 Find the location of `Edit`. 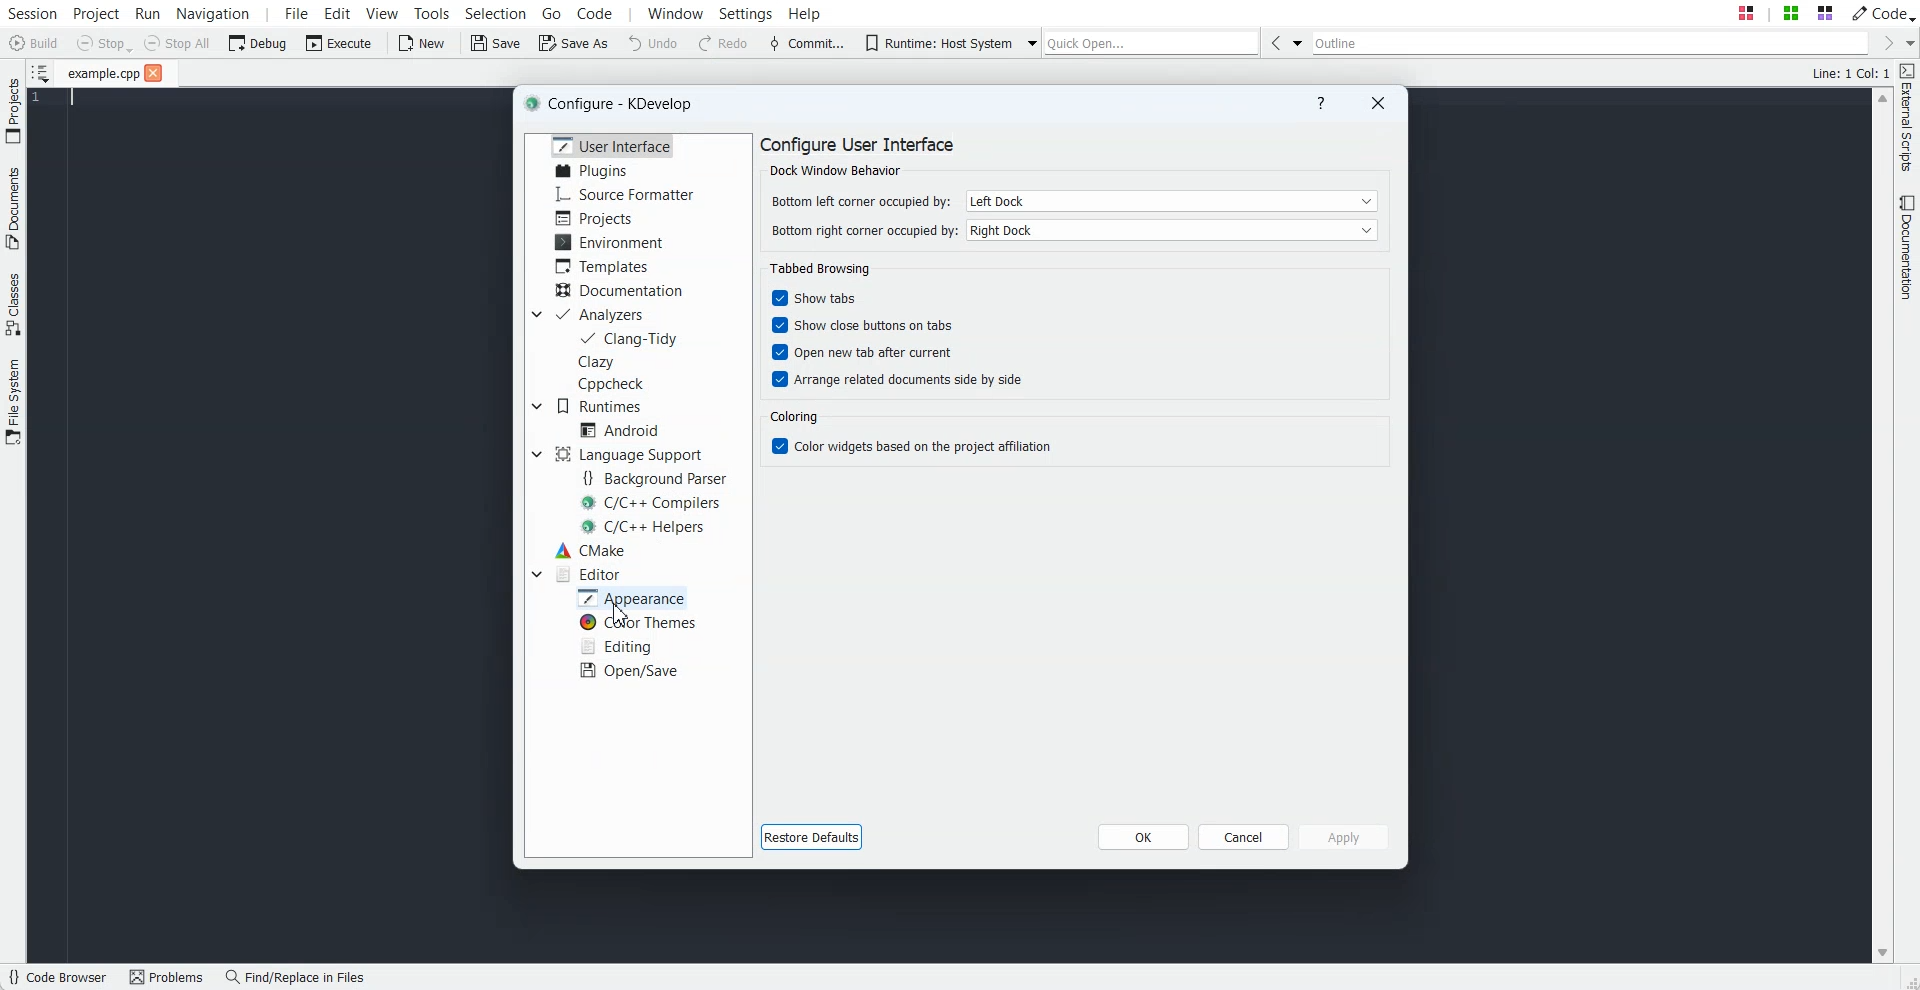

Edit is located at coordinates (337, 13).